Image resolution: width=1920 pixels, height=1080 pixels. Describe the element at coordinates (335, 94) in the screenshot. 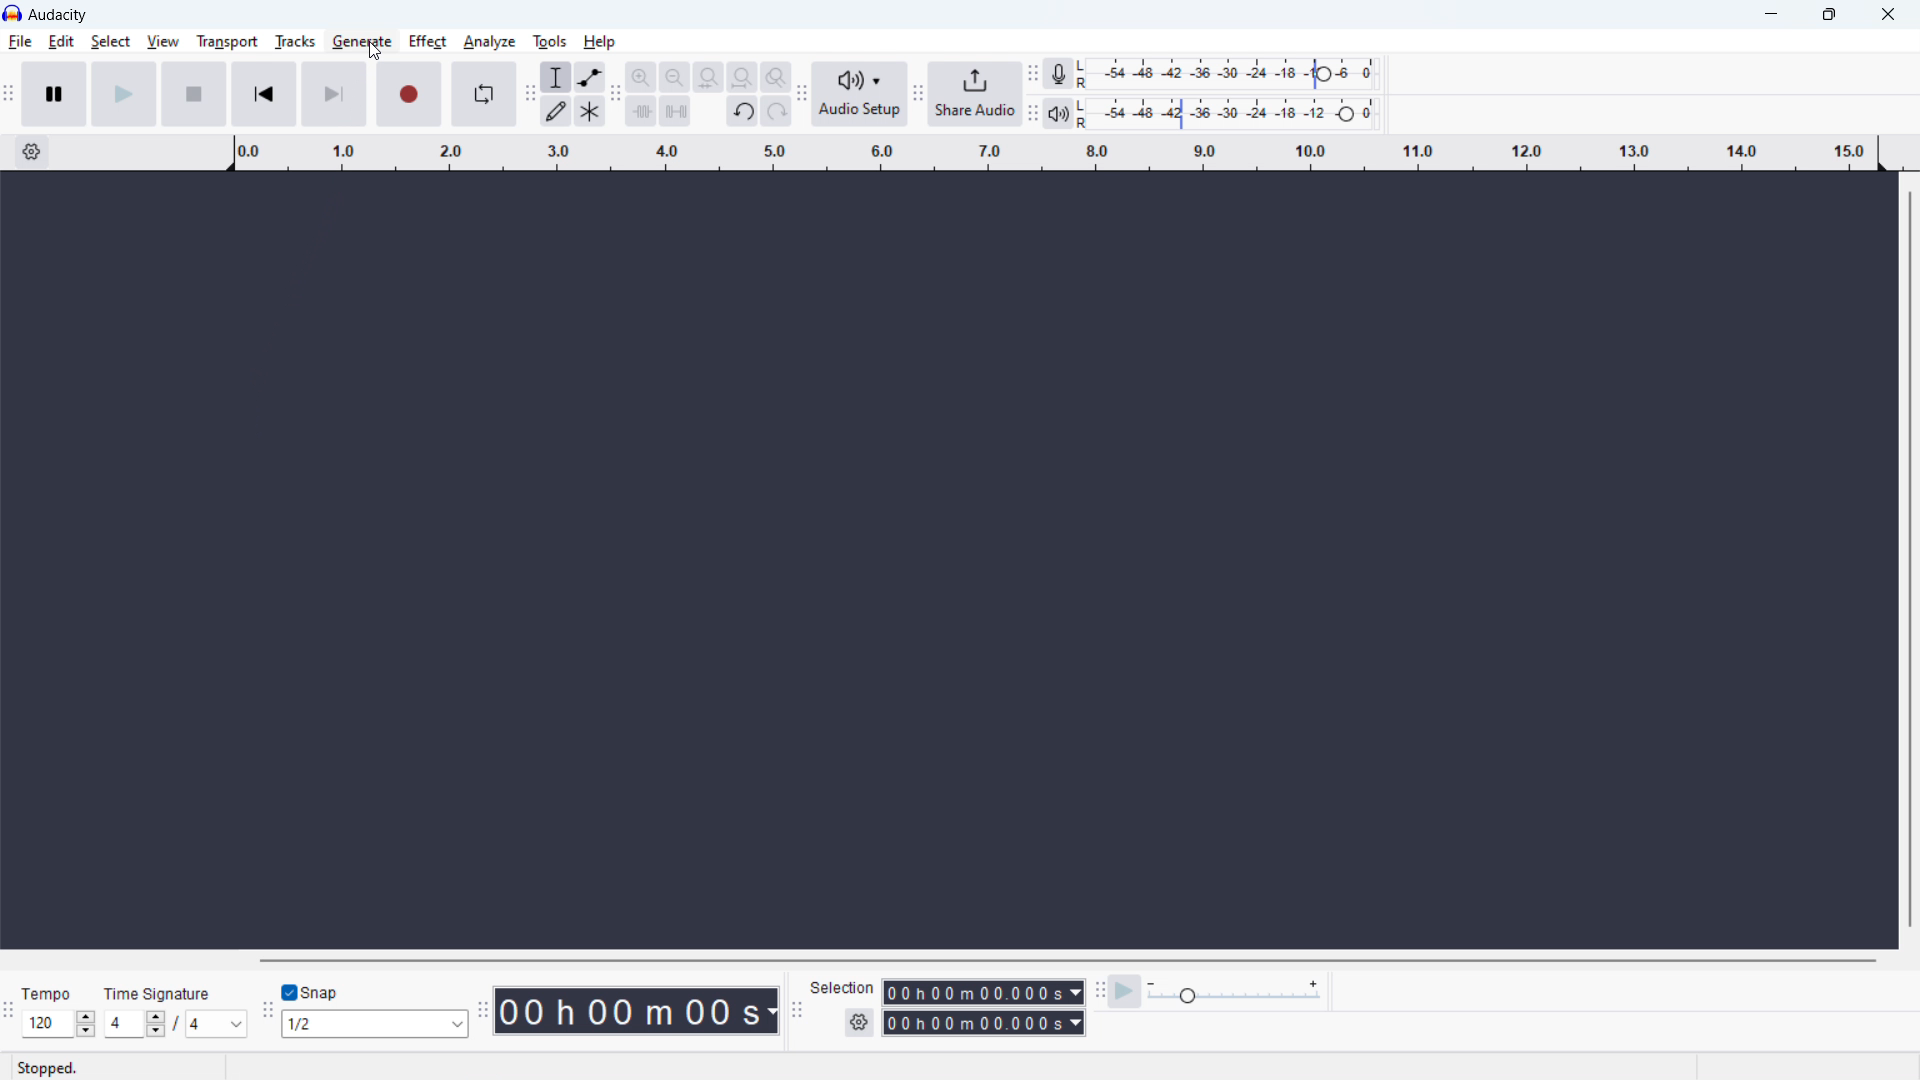

I see `skip to end` at that location.